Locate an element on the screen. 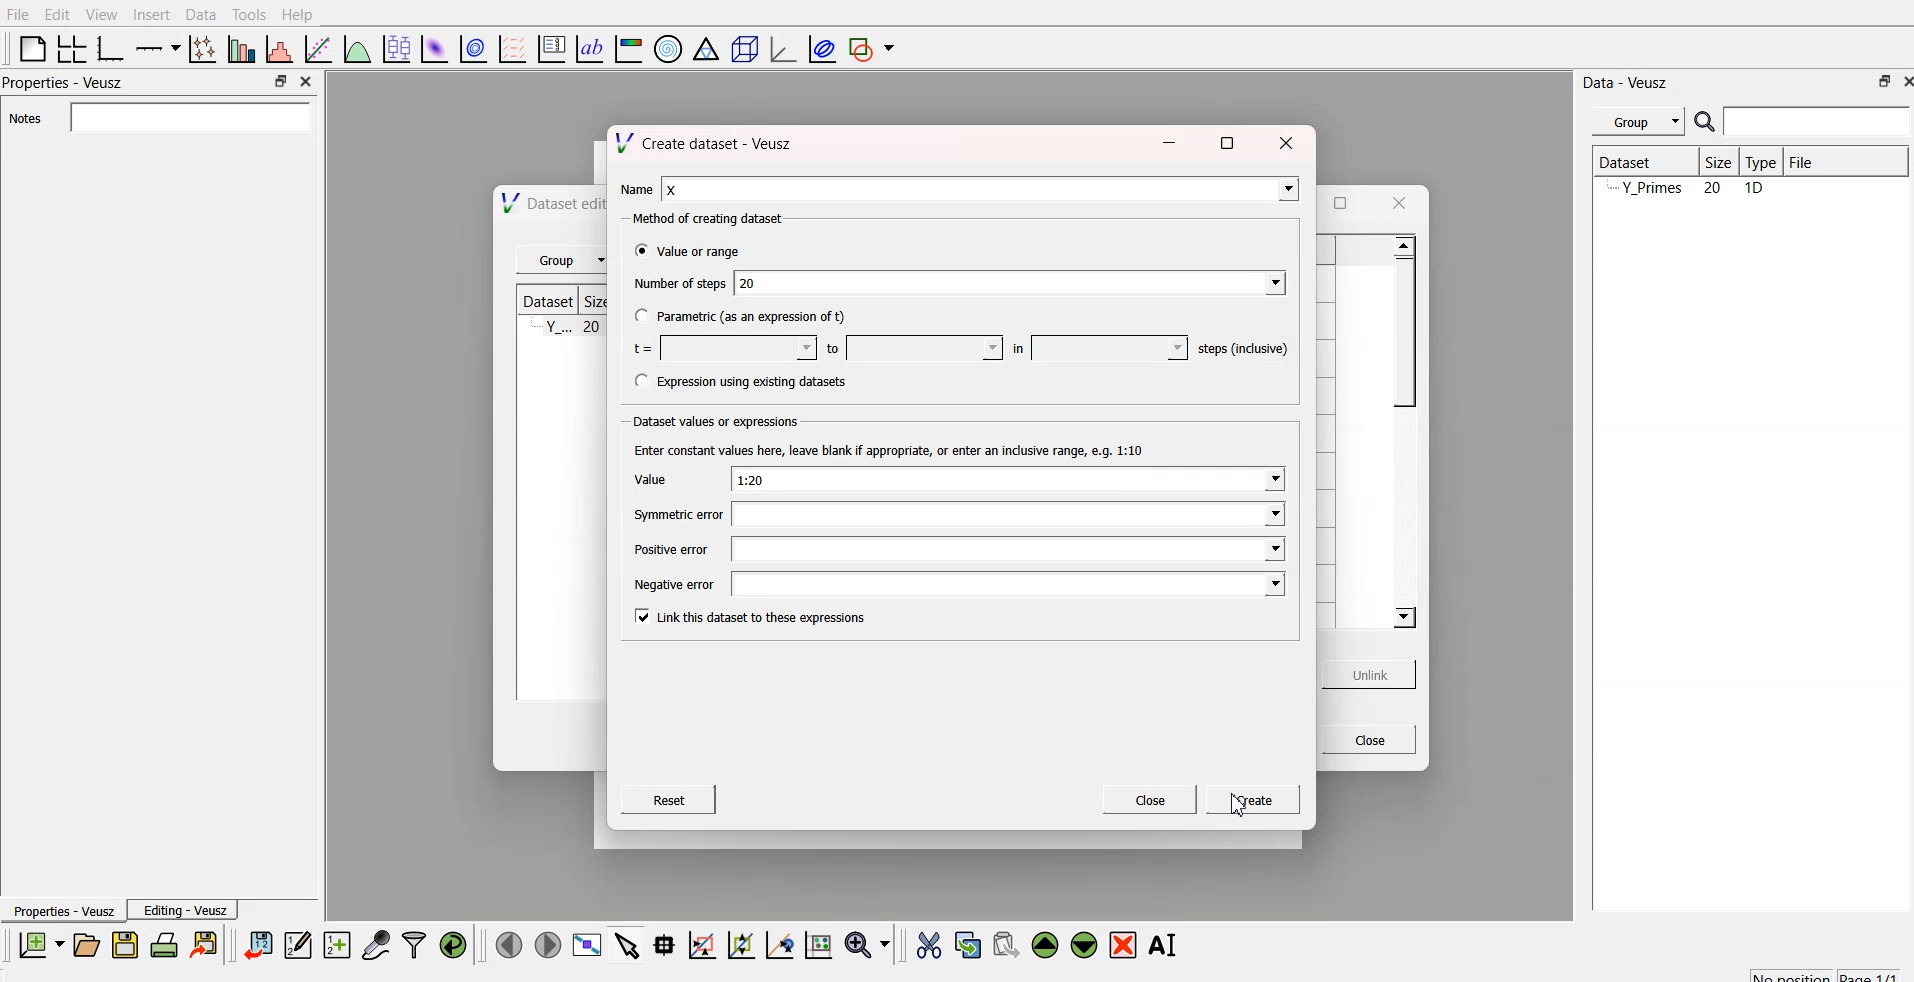 This screenshot has width=1914, height=982. zoom out graph axes is located at coordinates (777, 944).